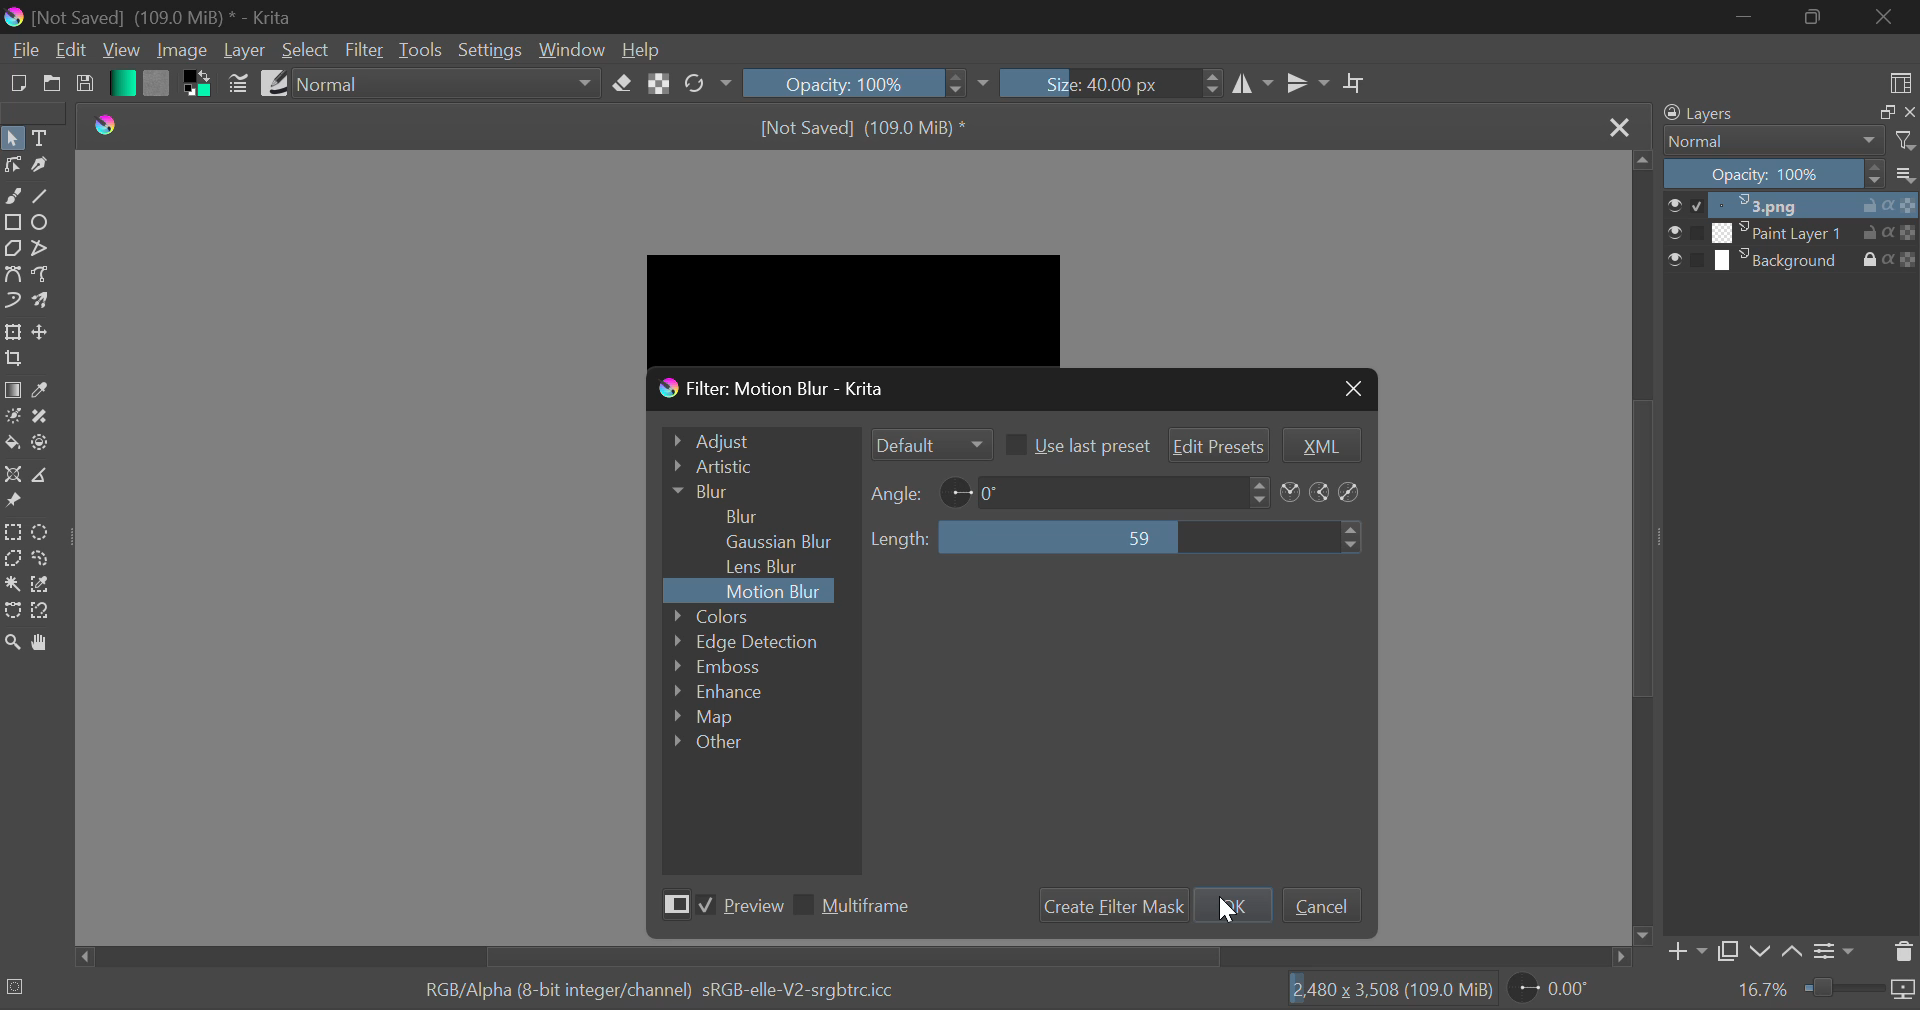 The height and width of the screenshot is (1010, 1920). Describe the element at coordinates (739, 615) in the screenshot. I see `Colors` at that location.